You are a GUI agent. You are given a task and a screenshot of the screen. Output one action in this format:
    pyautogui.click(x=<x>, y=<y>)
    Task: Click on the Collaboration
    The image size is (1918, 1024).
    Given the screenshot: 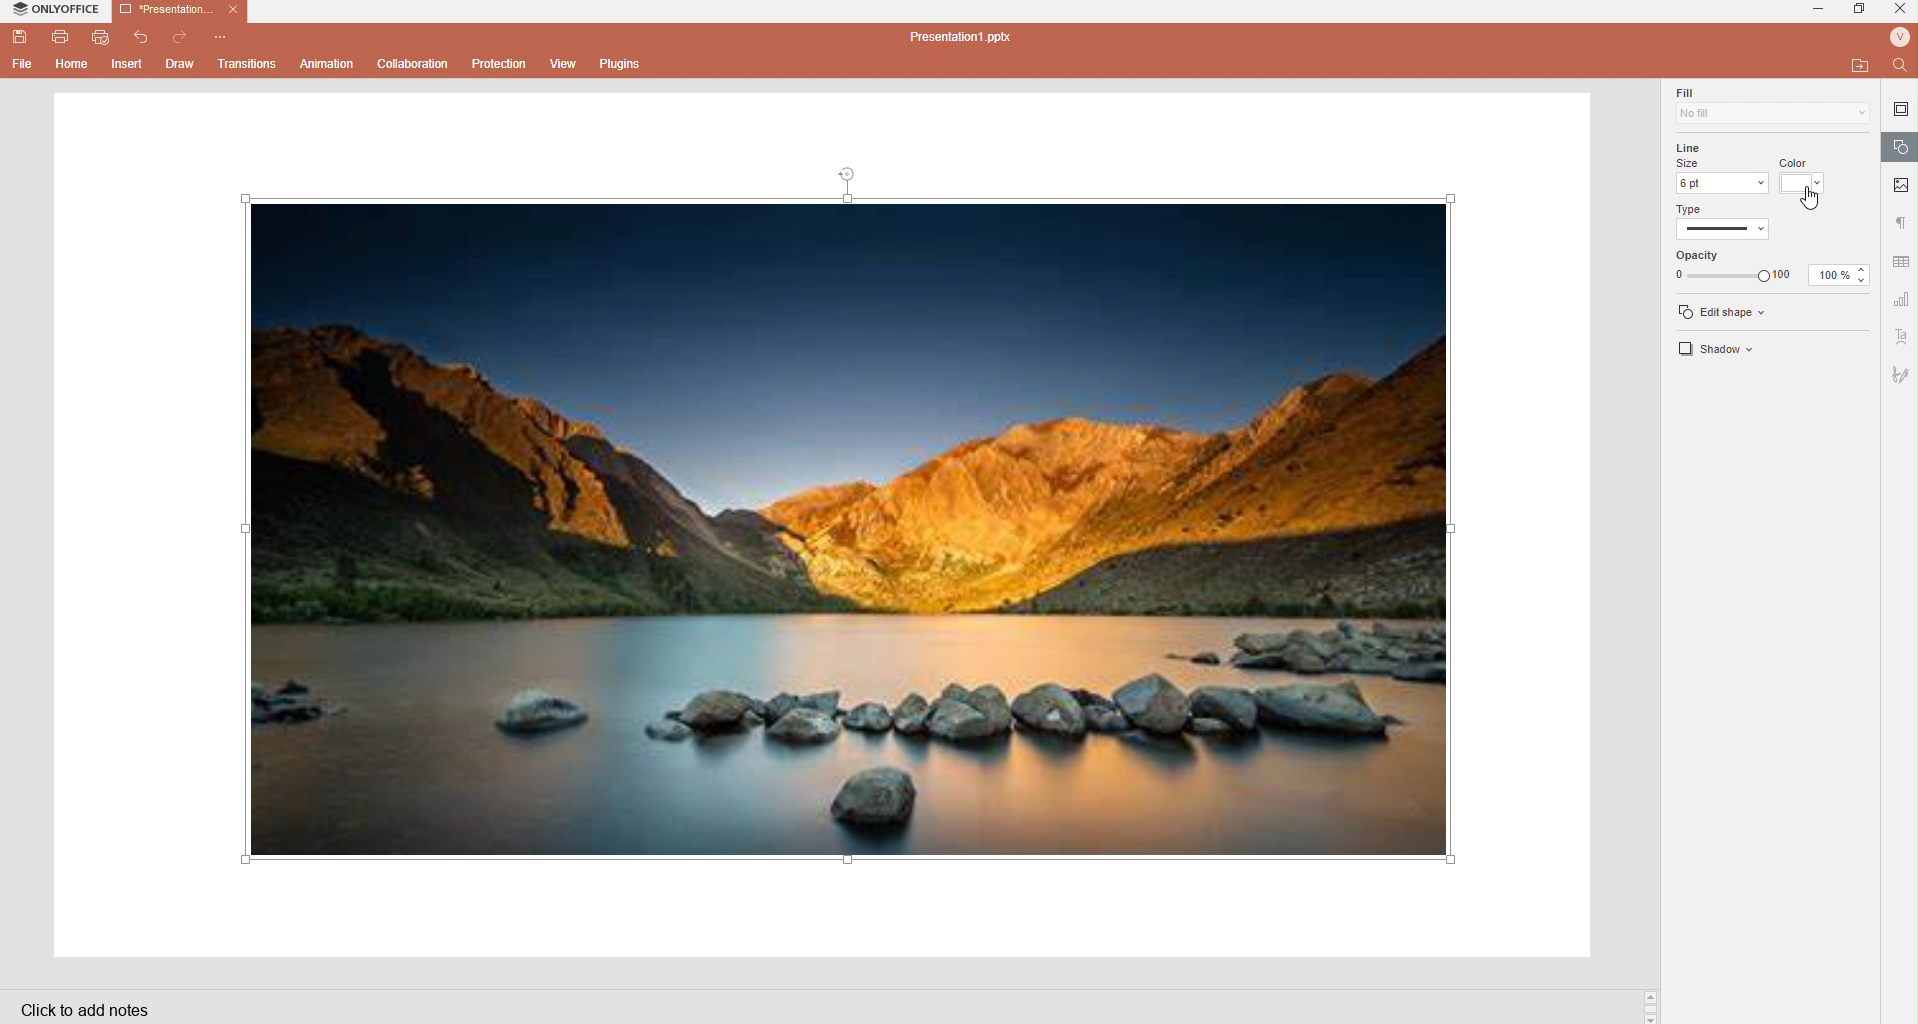 What is the action you would take?
    pyautogui.click(x=413, y=63)
    